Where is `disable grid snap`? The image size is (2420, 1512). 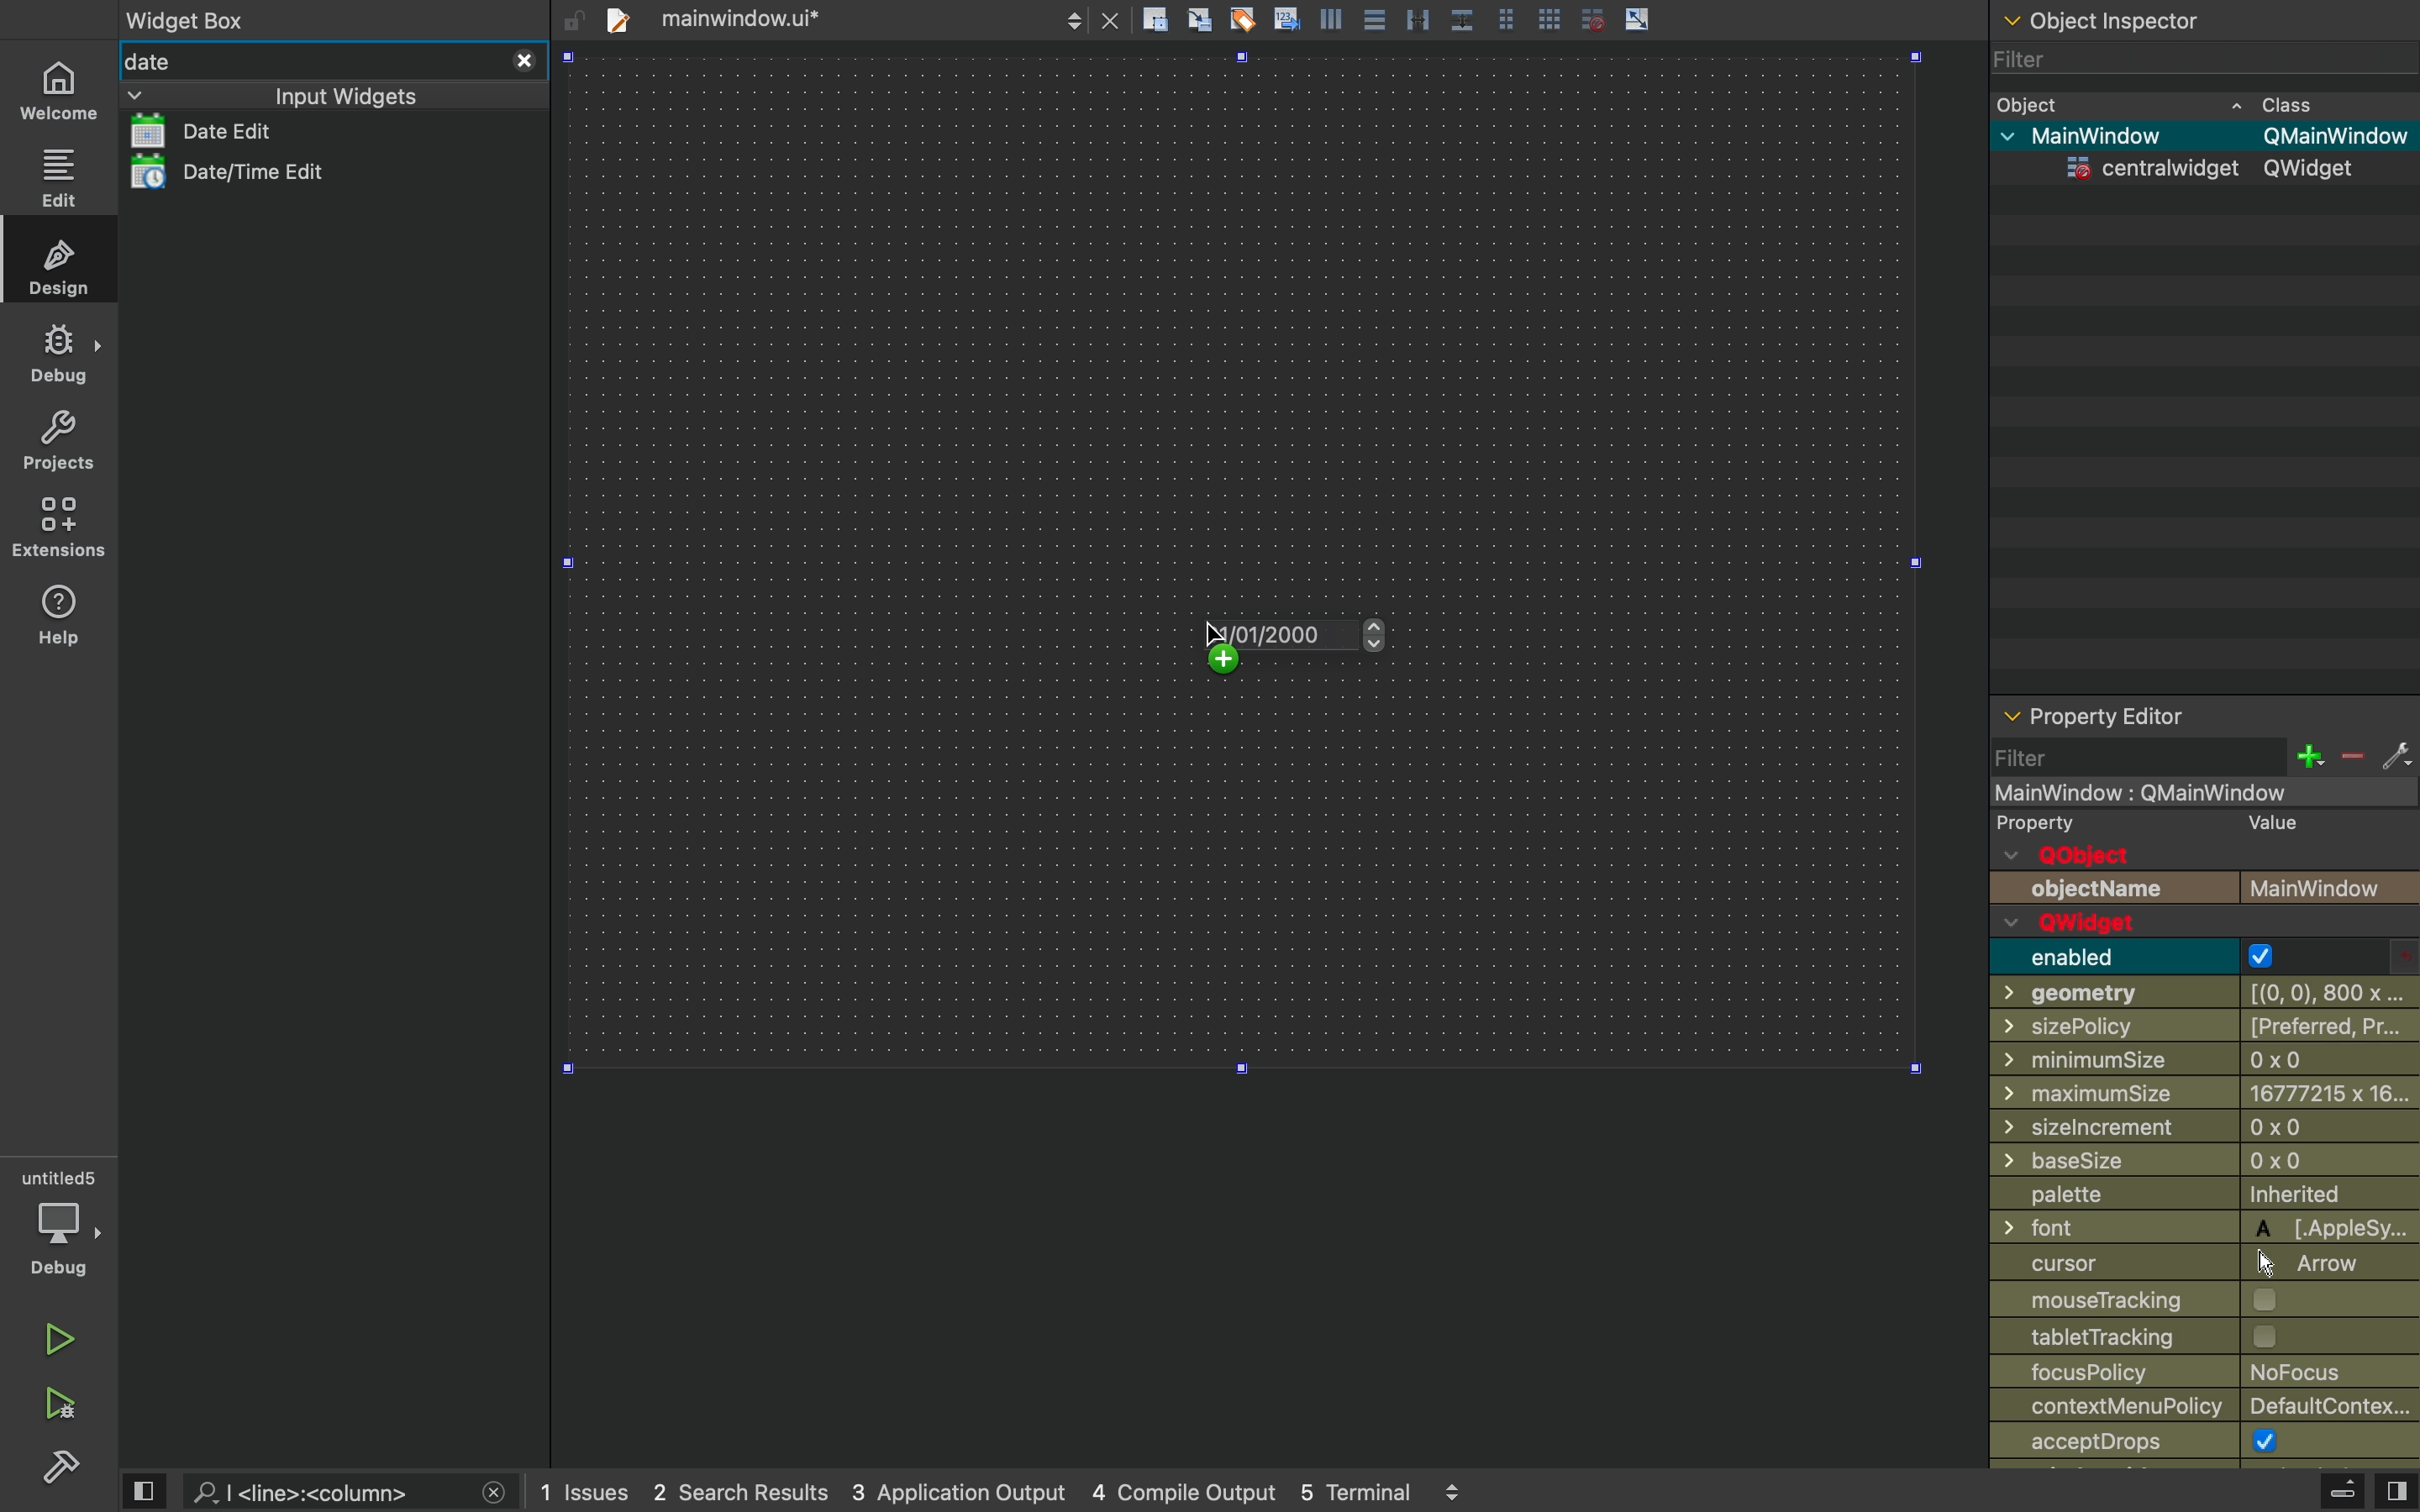 disable grid snap is located at coordinates (1595, 18).